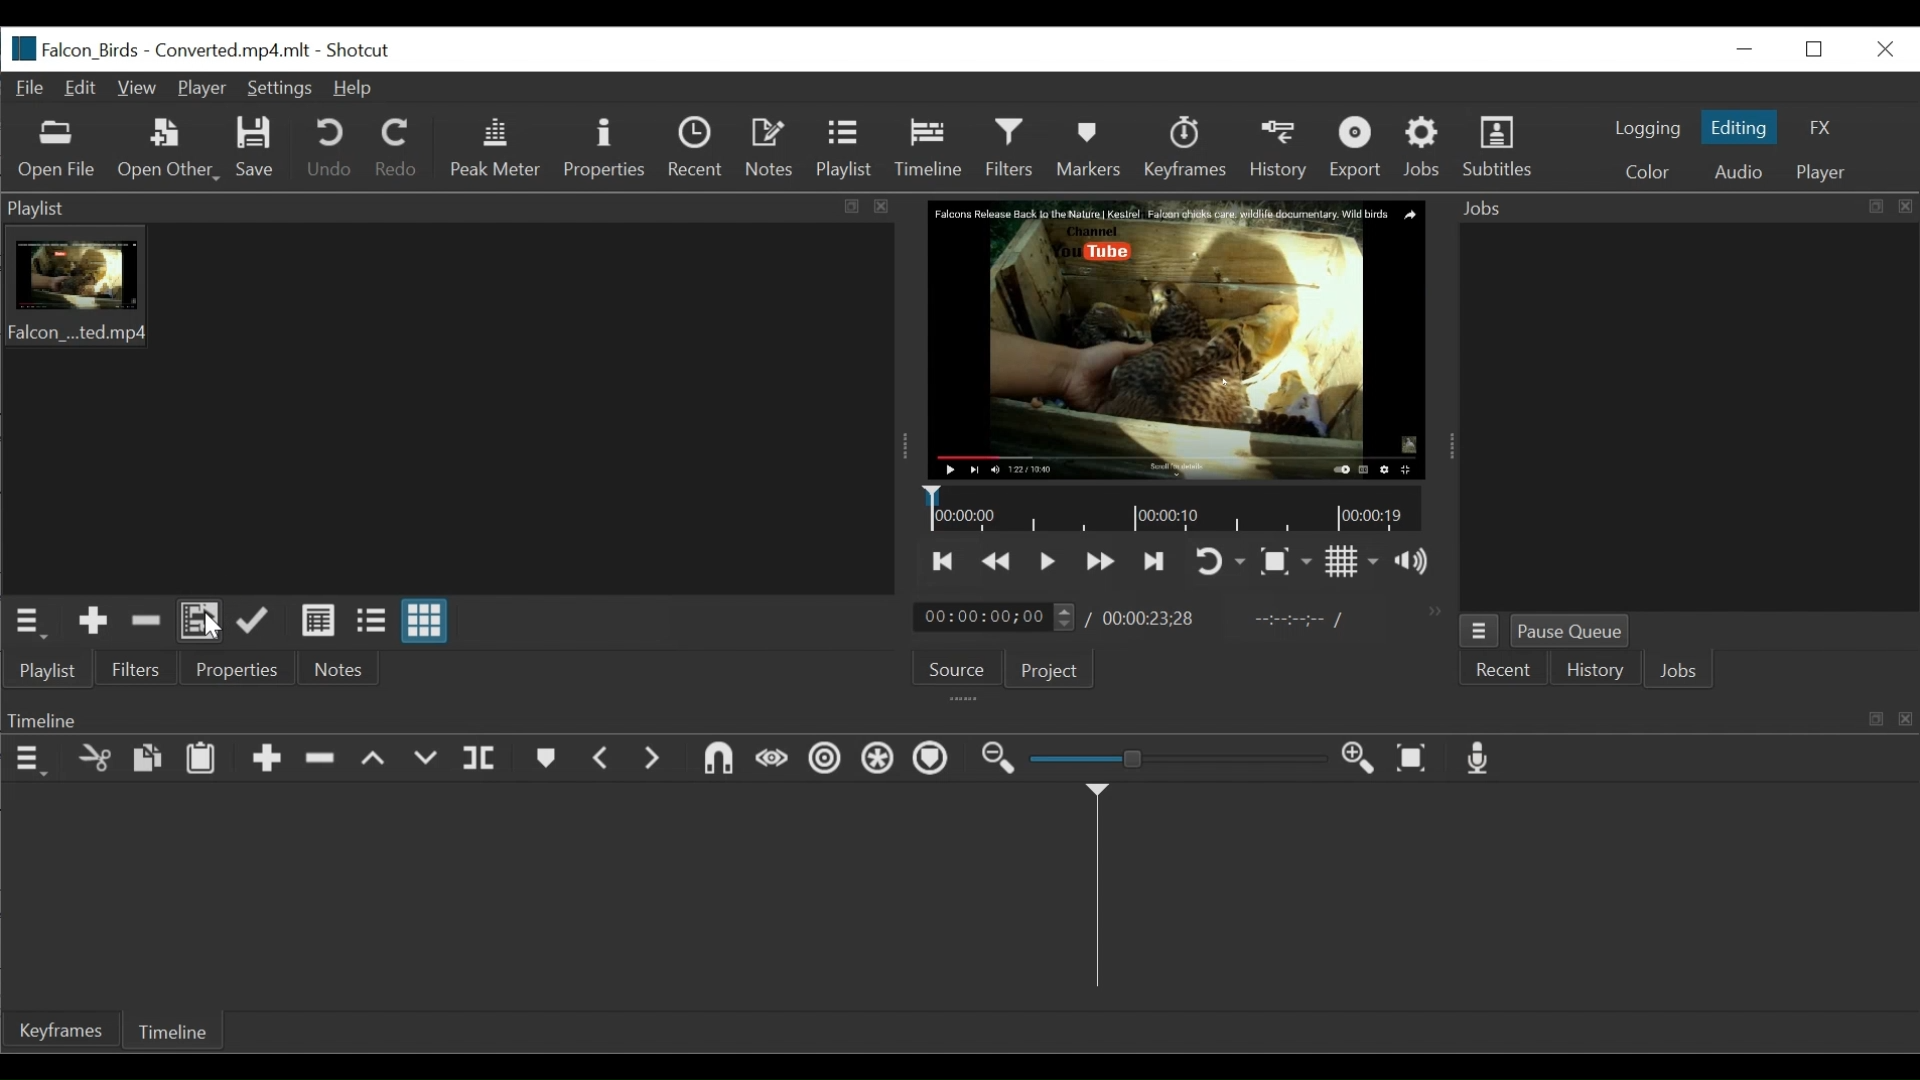 The image size is (1920, 1080). I want to click on Restore, so click(1816, 50).